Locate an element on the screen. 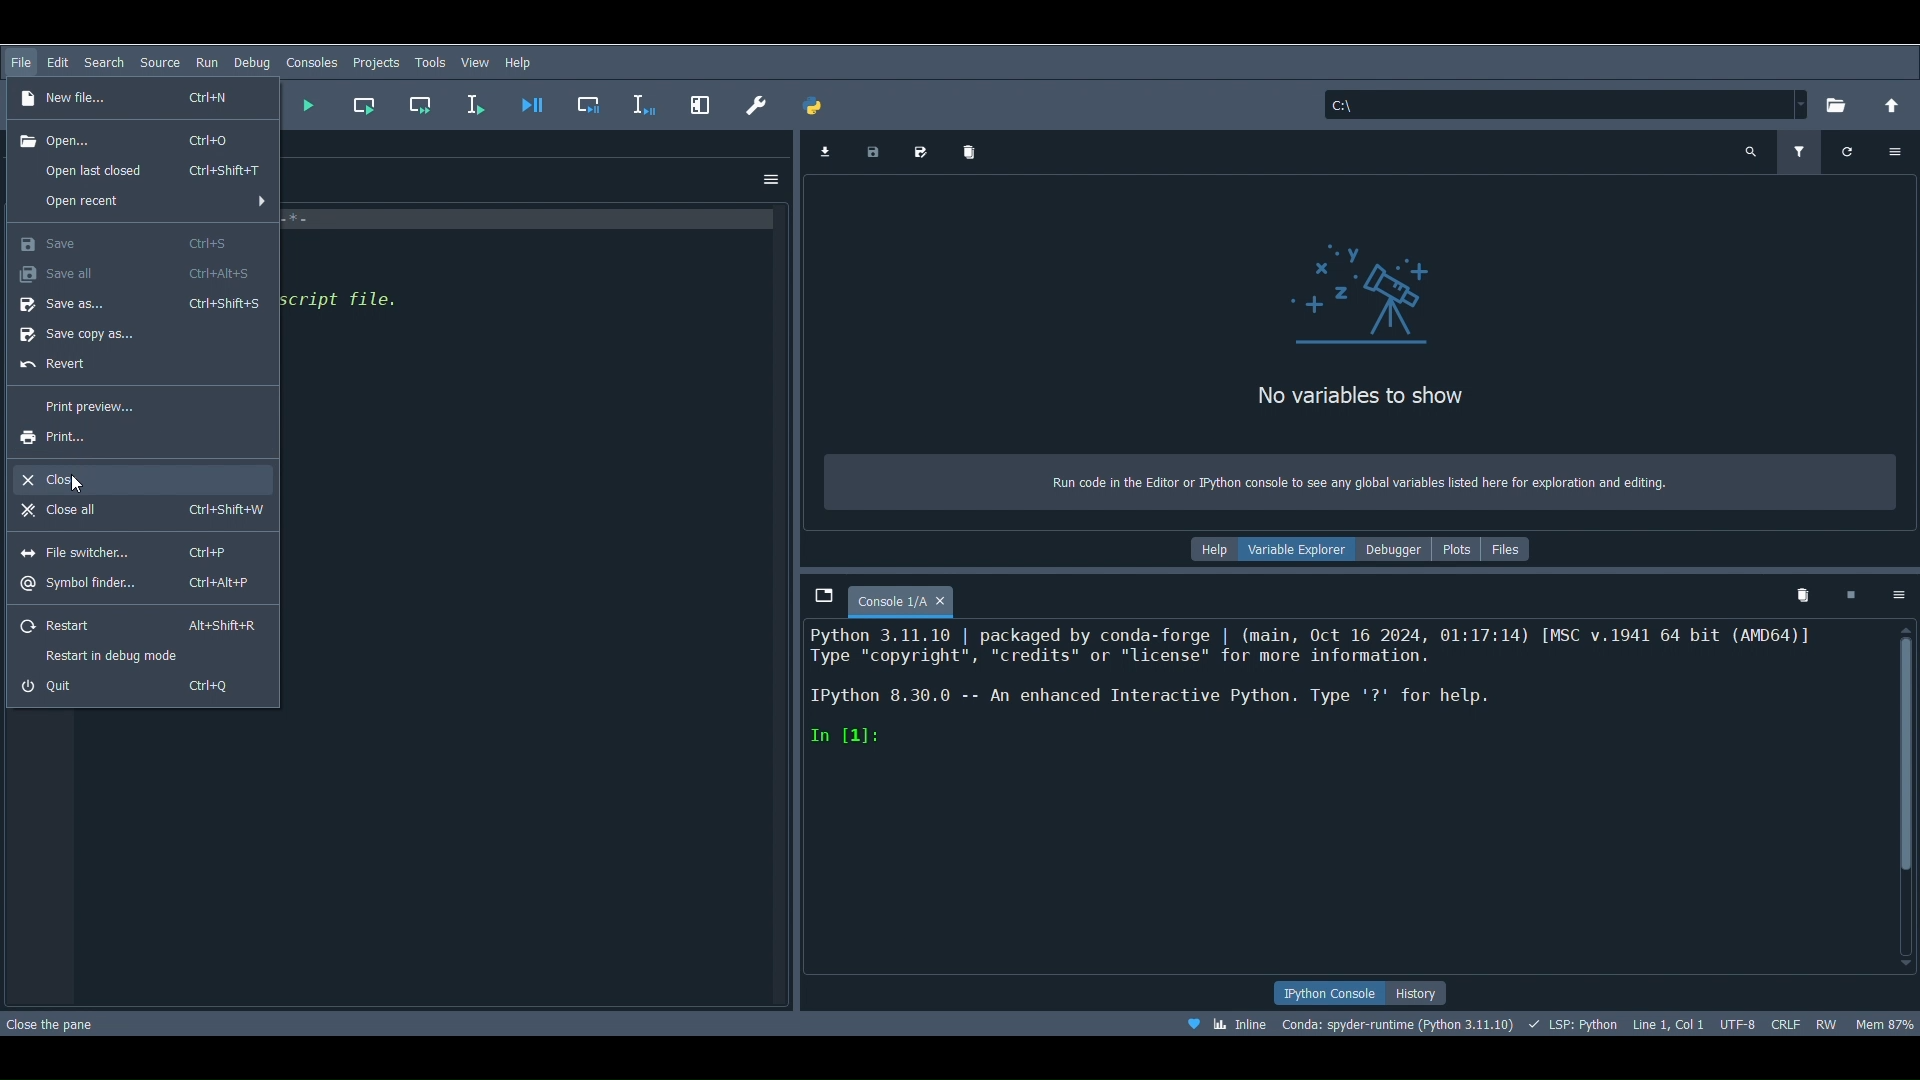  Search is located at coordinates (160, 63).